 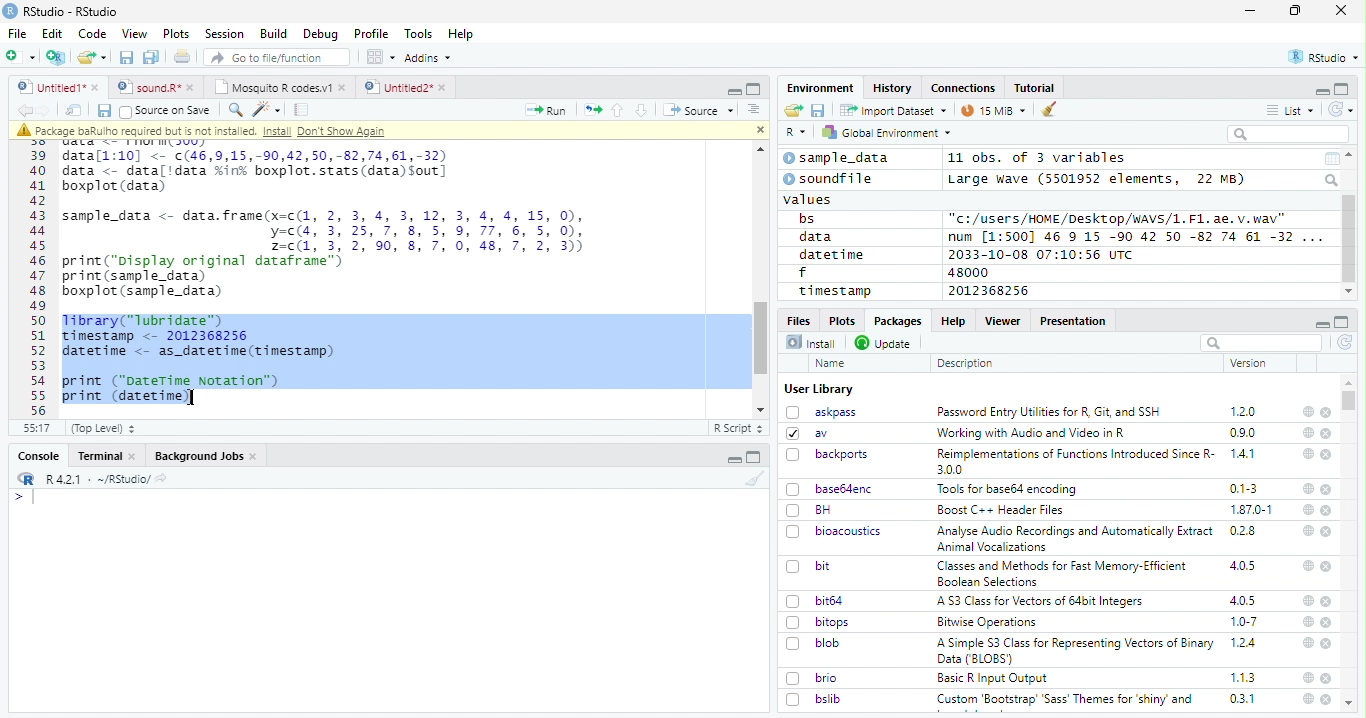 I want to click on Untitled2*, so click(x=409, y=88).